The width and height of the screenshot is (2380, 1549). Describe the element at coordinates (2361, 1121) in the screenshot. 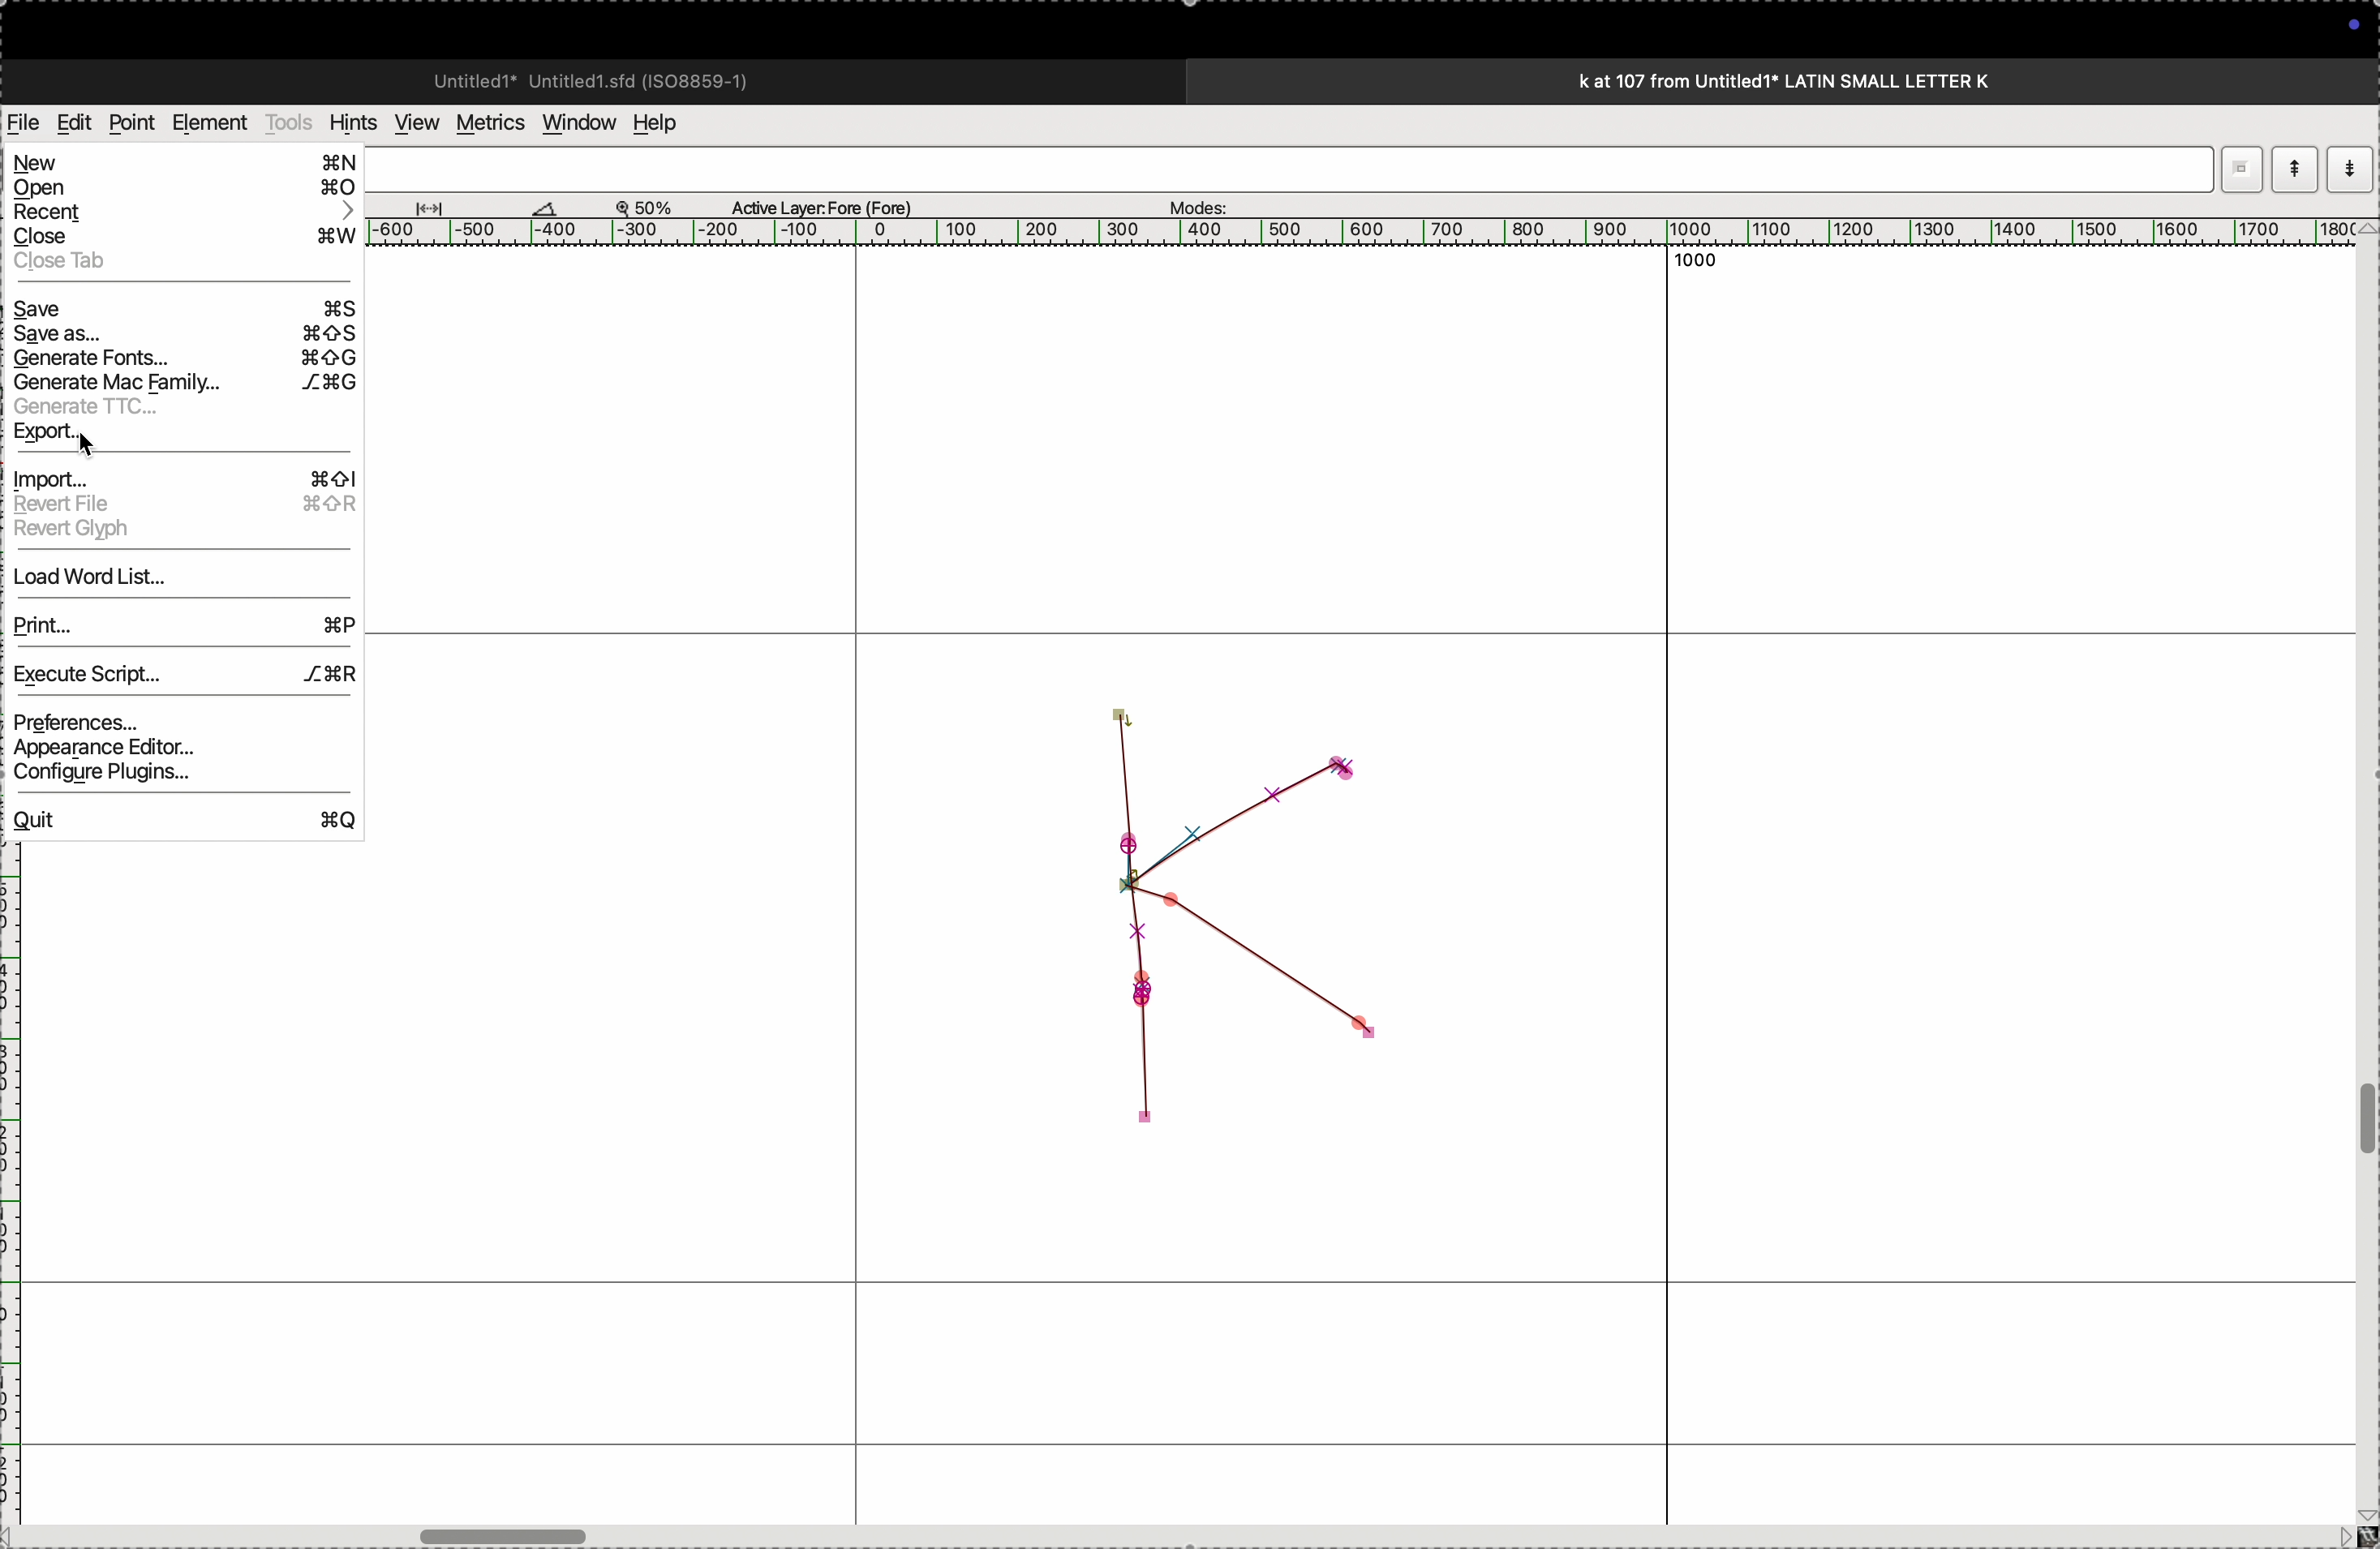

I see `toogle bar` at that location.